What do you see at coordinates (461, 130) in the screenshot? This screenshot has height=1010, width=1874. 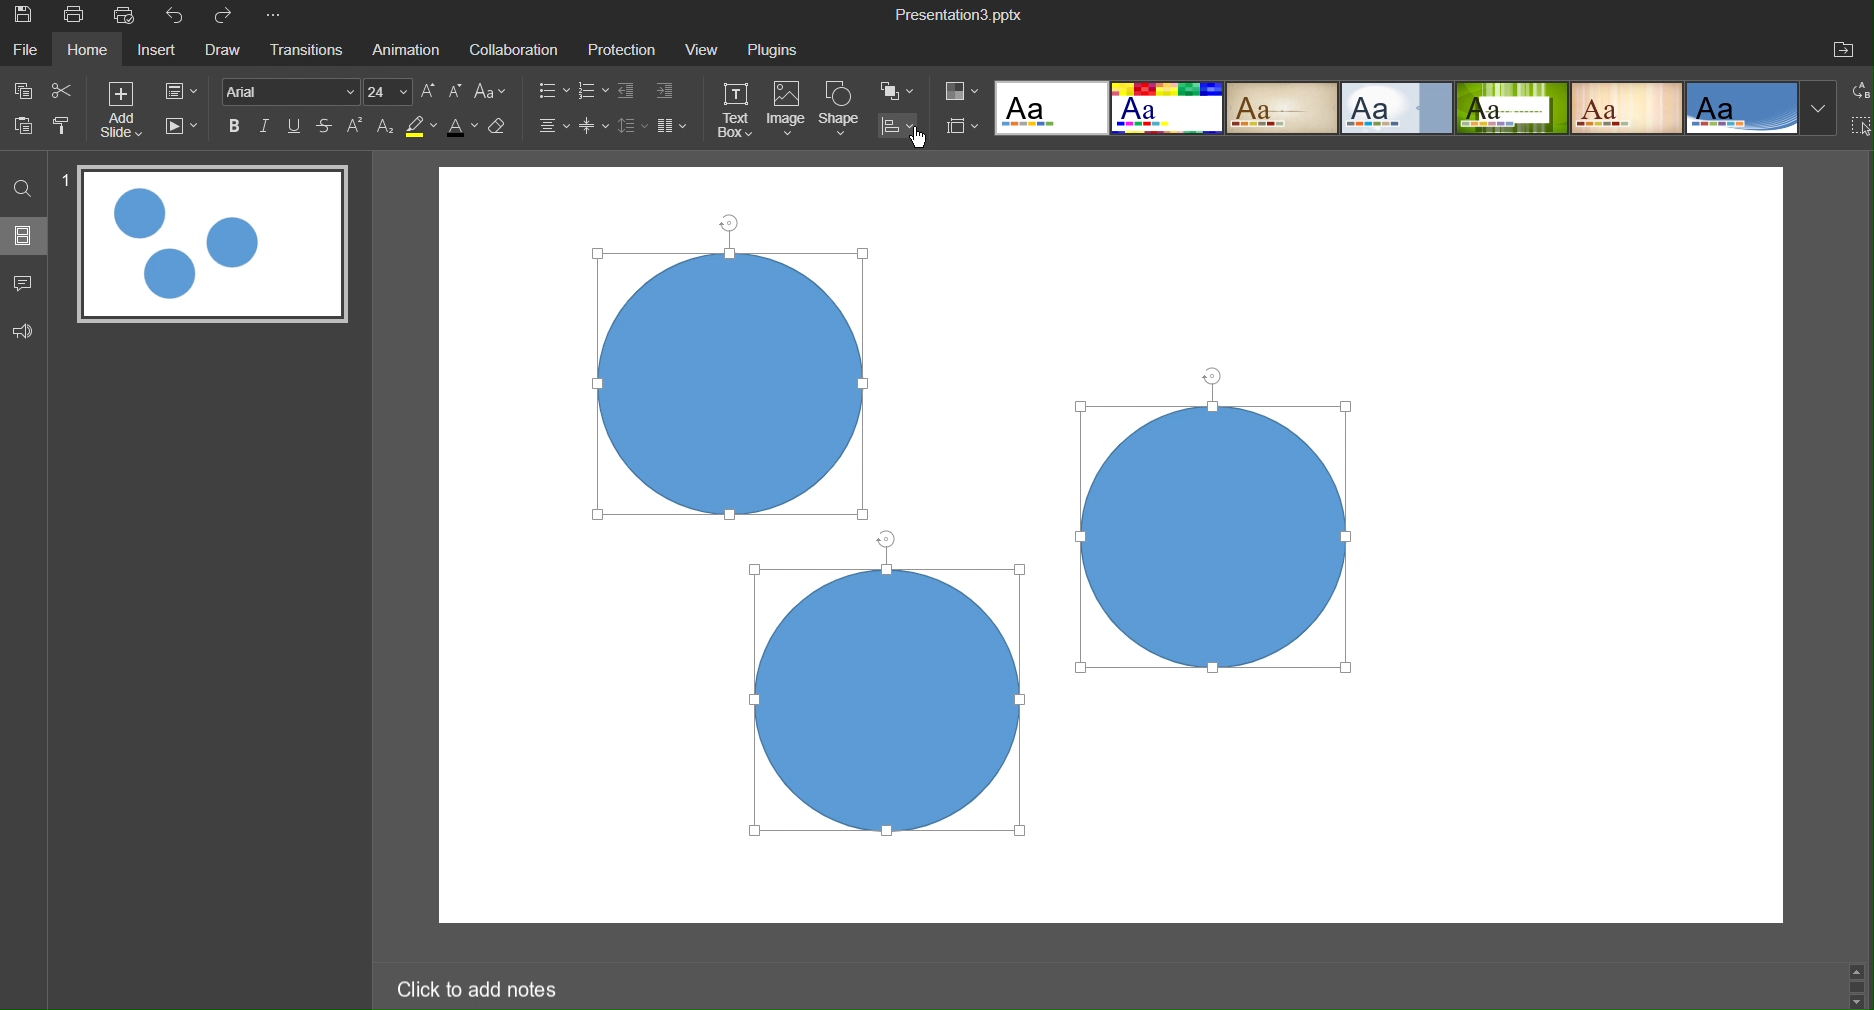 I see `Text Color` at bounding box center [461, 130].